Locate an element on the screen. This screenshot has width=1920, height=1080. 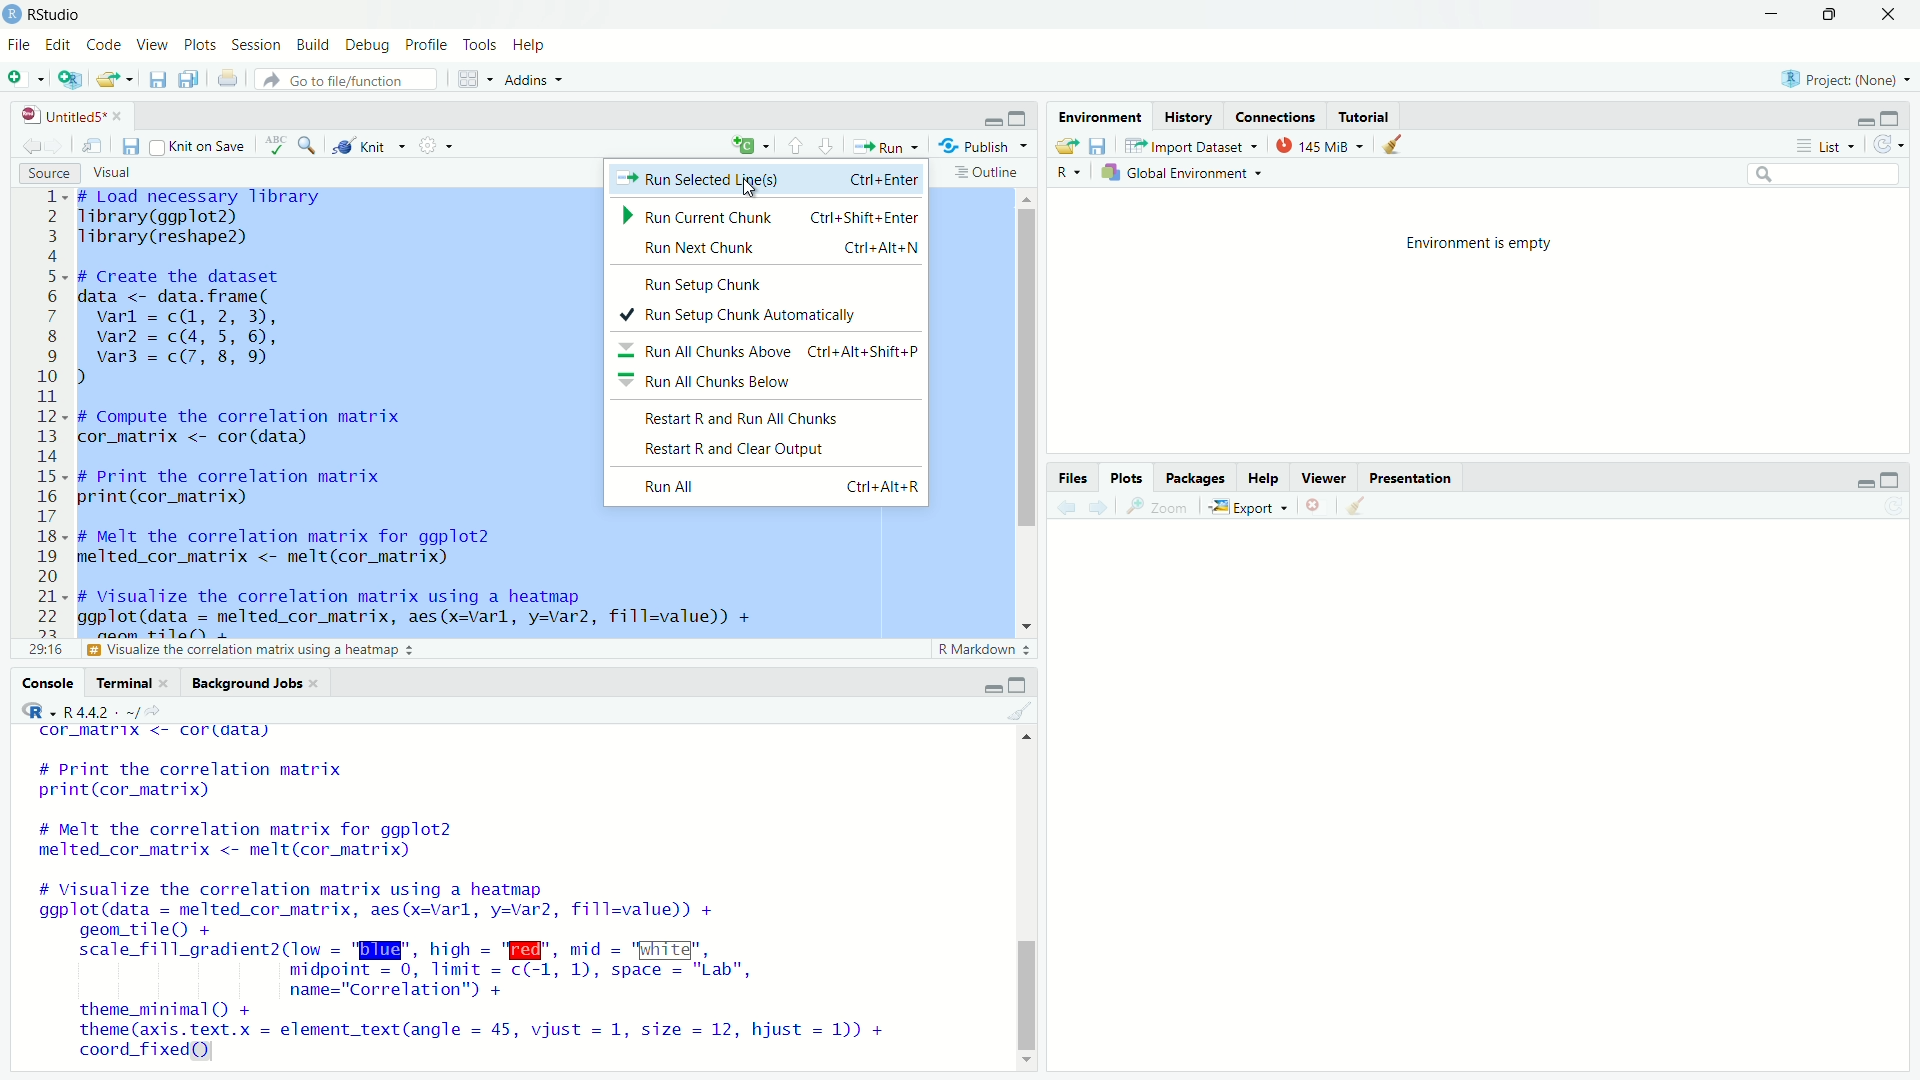
run all chunks below is located at coordinates (771, 383).